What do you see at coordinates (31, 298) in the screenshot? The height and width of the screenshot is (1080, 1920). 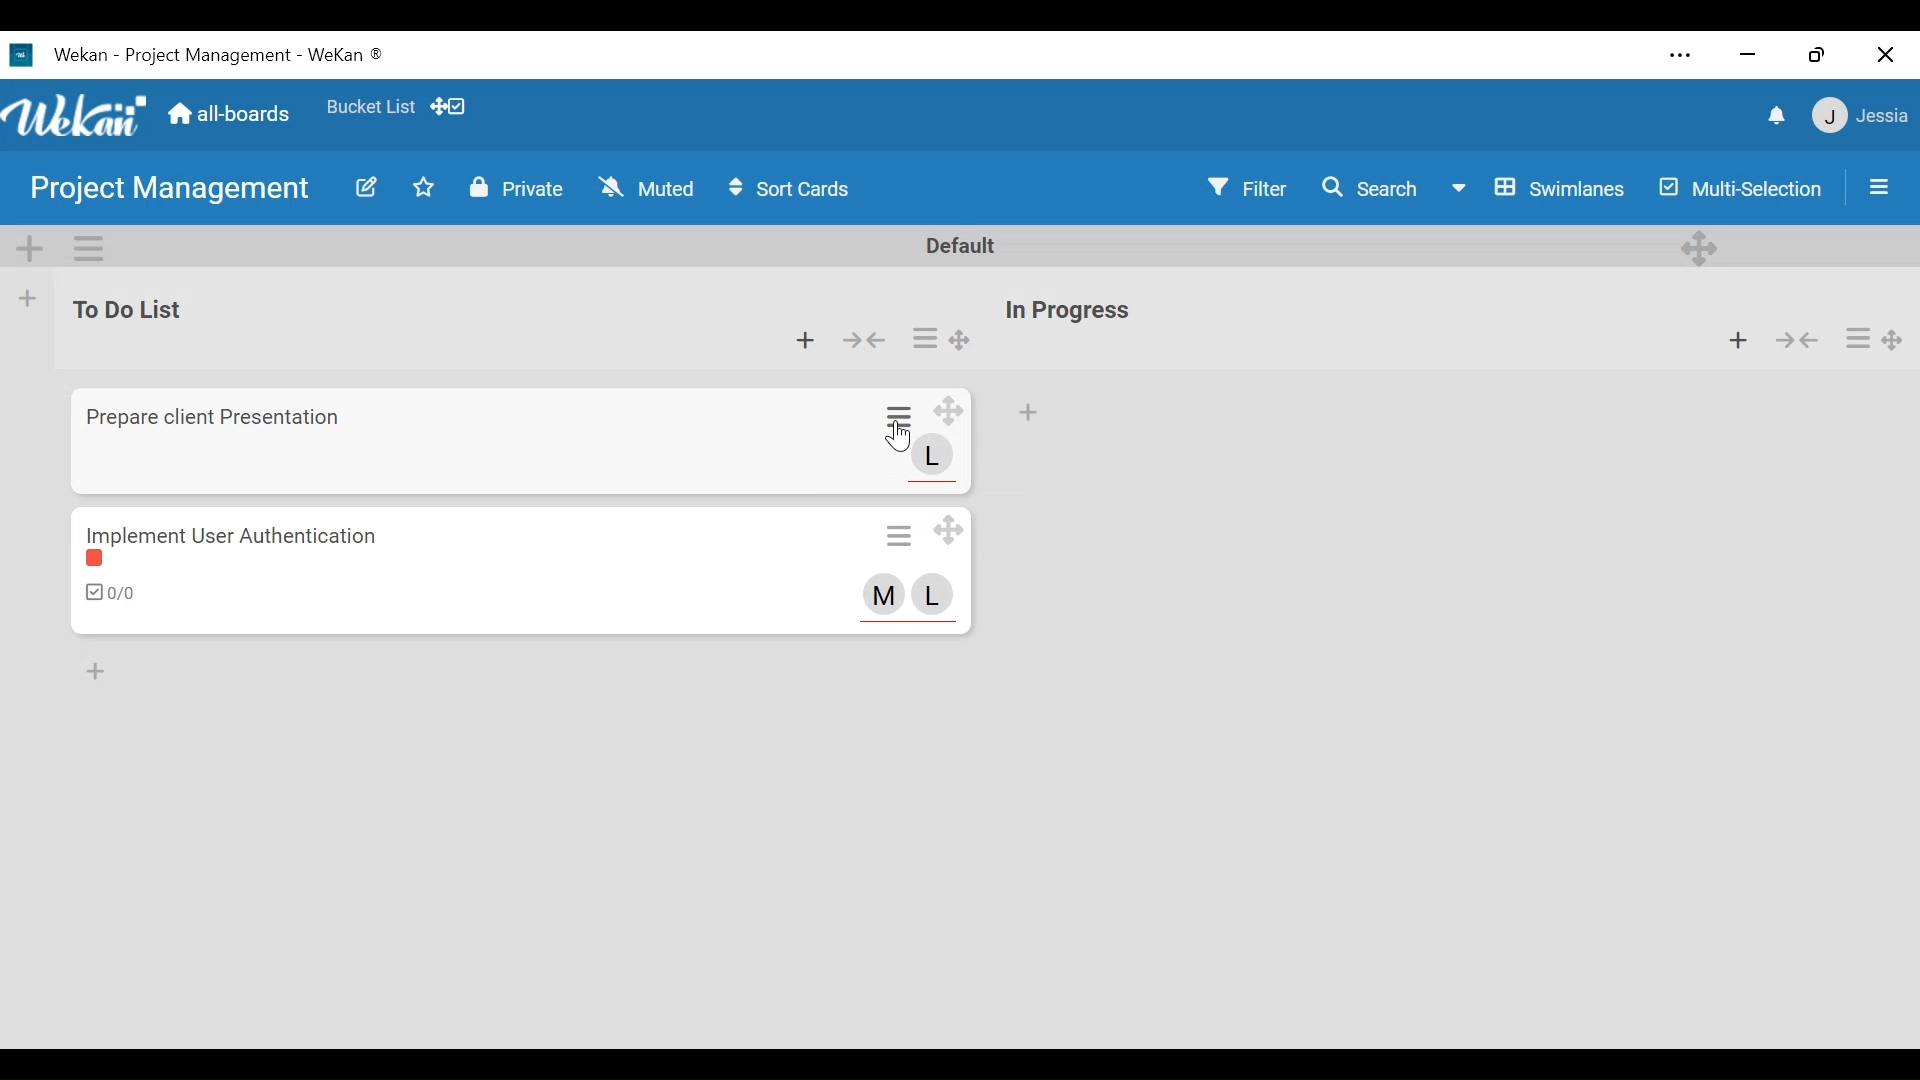 I see `Add list` at bounding box center [31, 298].